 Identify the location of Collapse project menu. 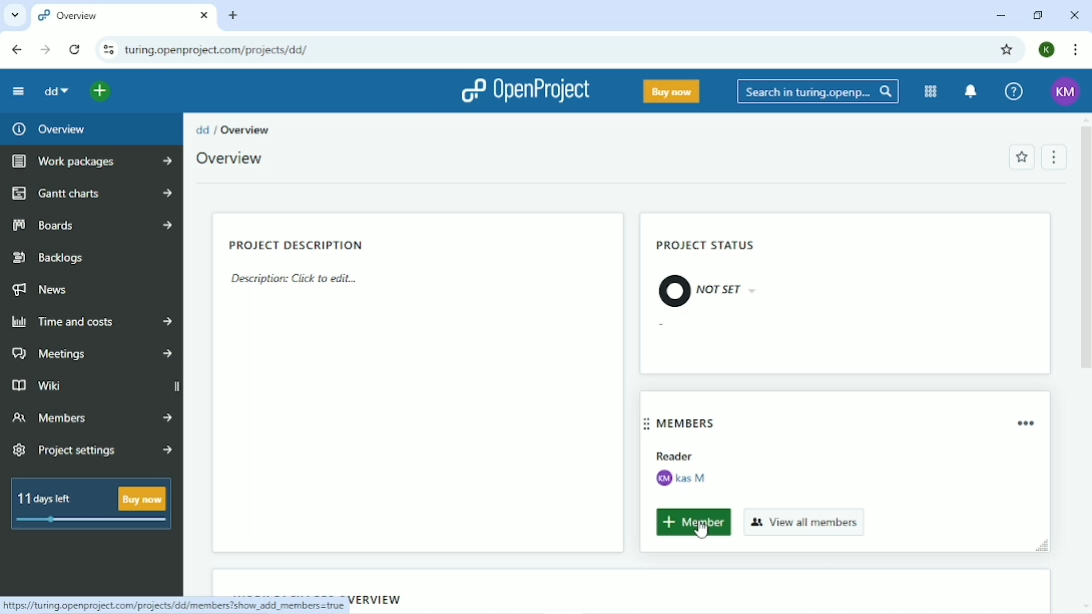
(21, 91).